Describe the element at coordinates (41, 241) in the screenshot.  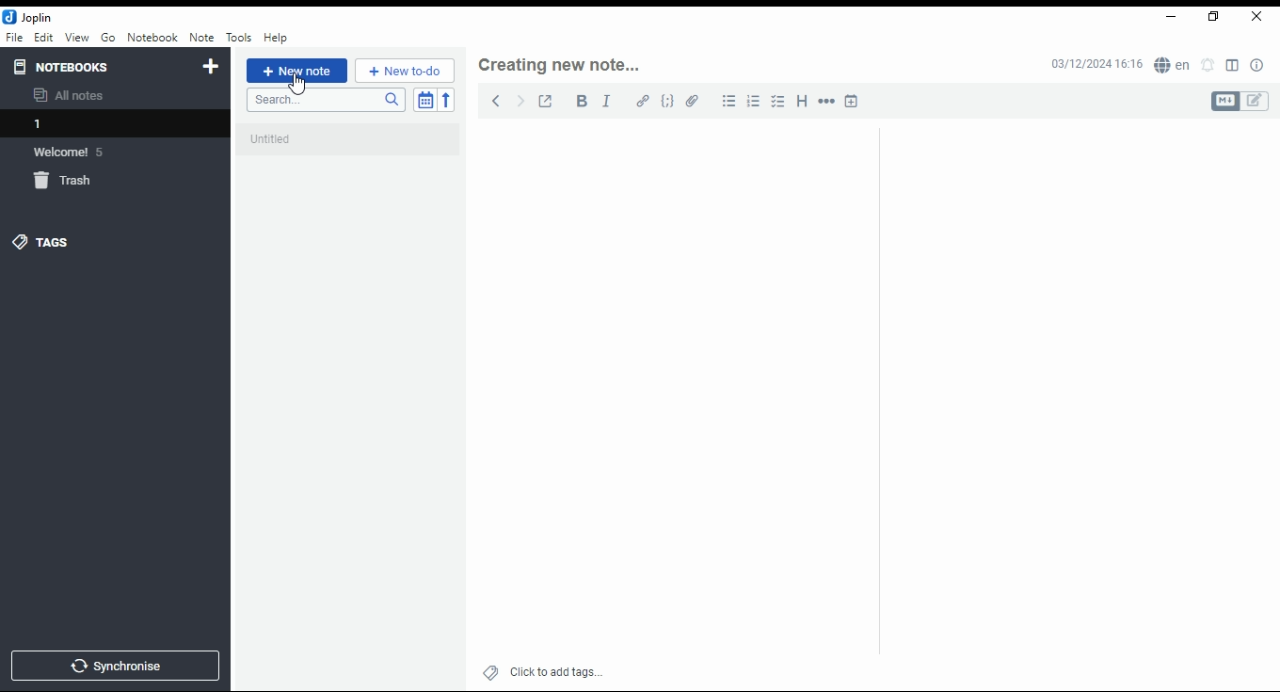
I see `tags` at that location.